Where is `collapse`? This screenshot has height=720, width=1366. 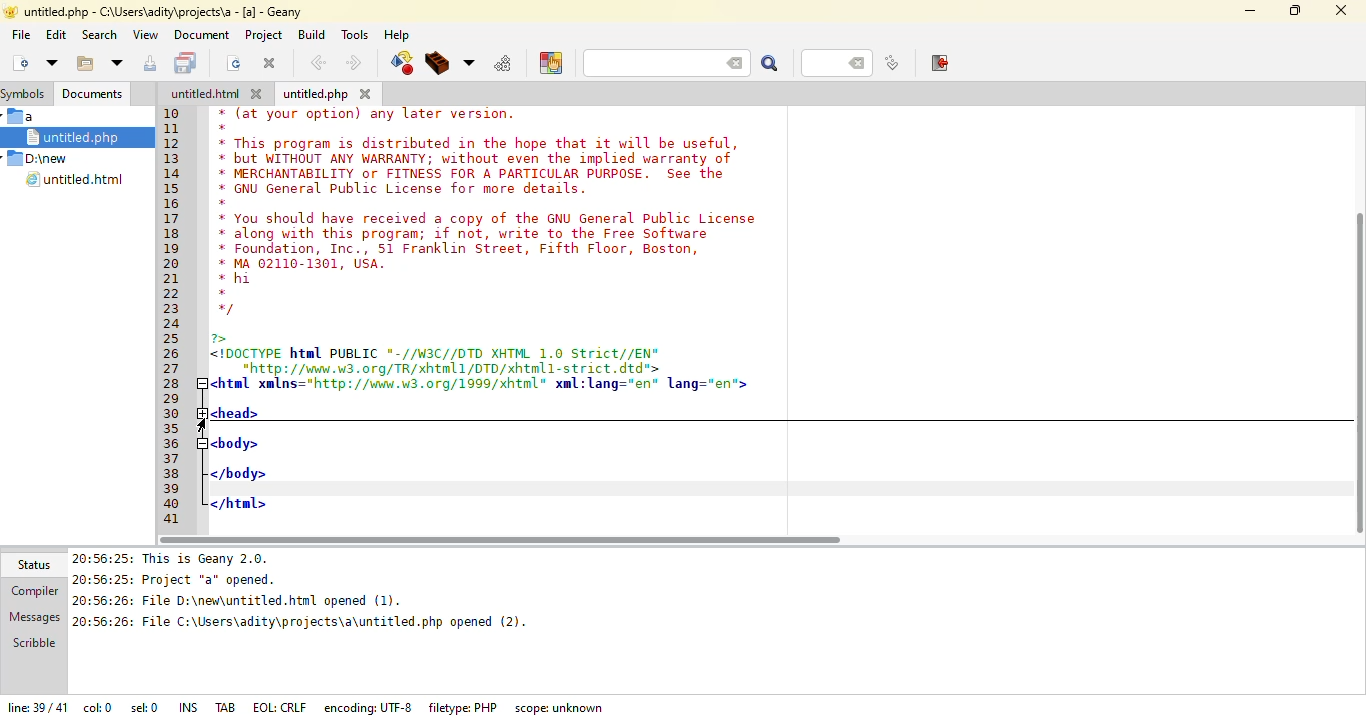
collapse is located at coordinates (204, 442).